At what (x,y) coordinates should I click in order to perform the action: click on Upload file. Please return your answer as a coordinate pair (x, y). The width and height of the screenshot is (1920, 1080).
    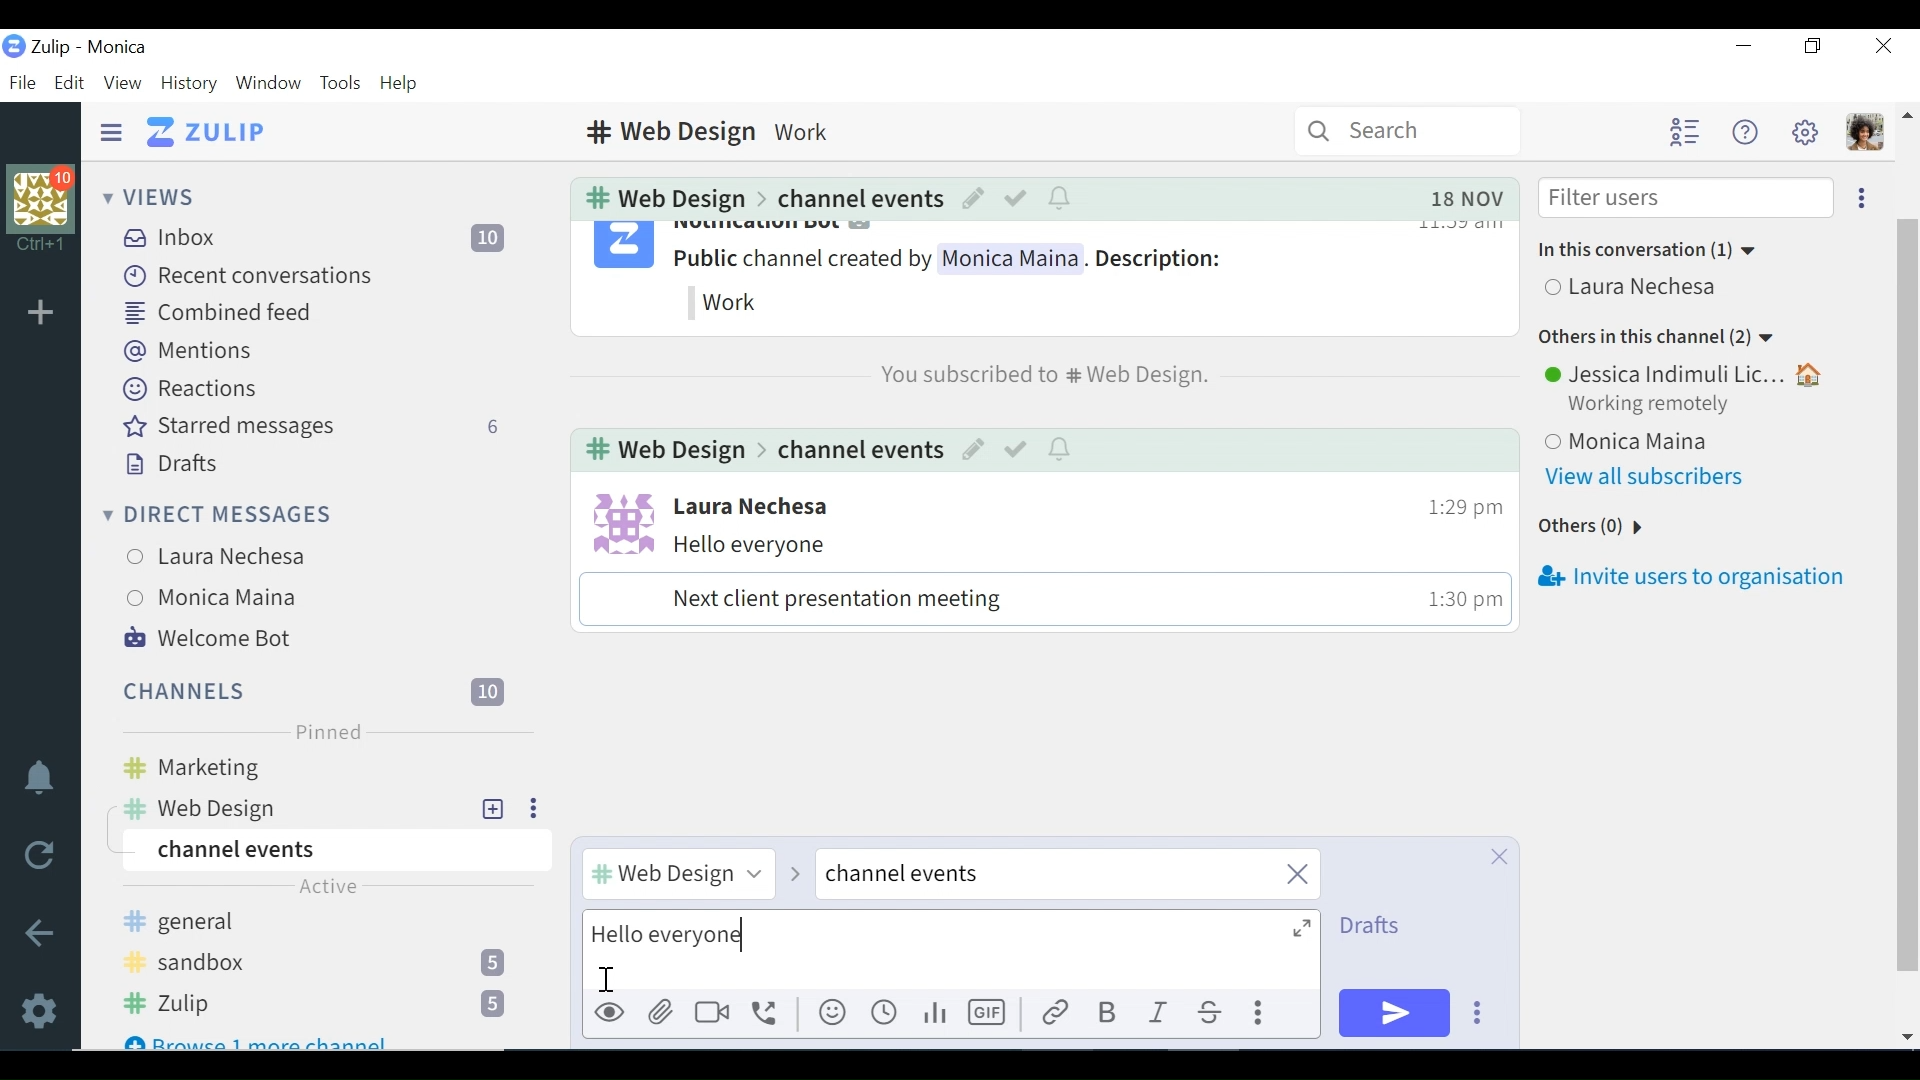
    Looking at the image, I should click on (663, 1011).